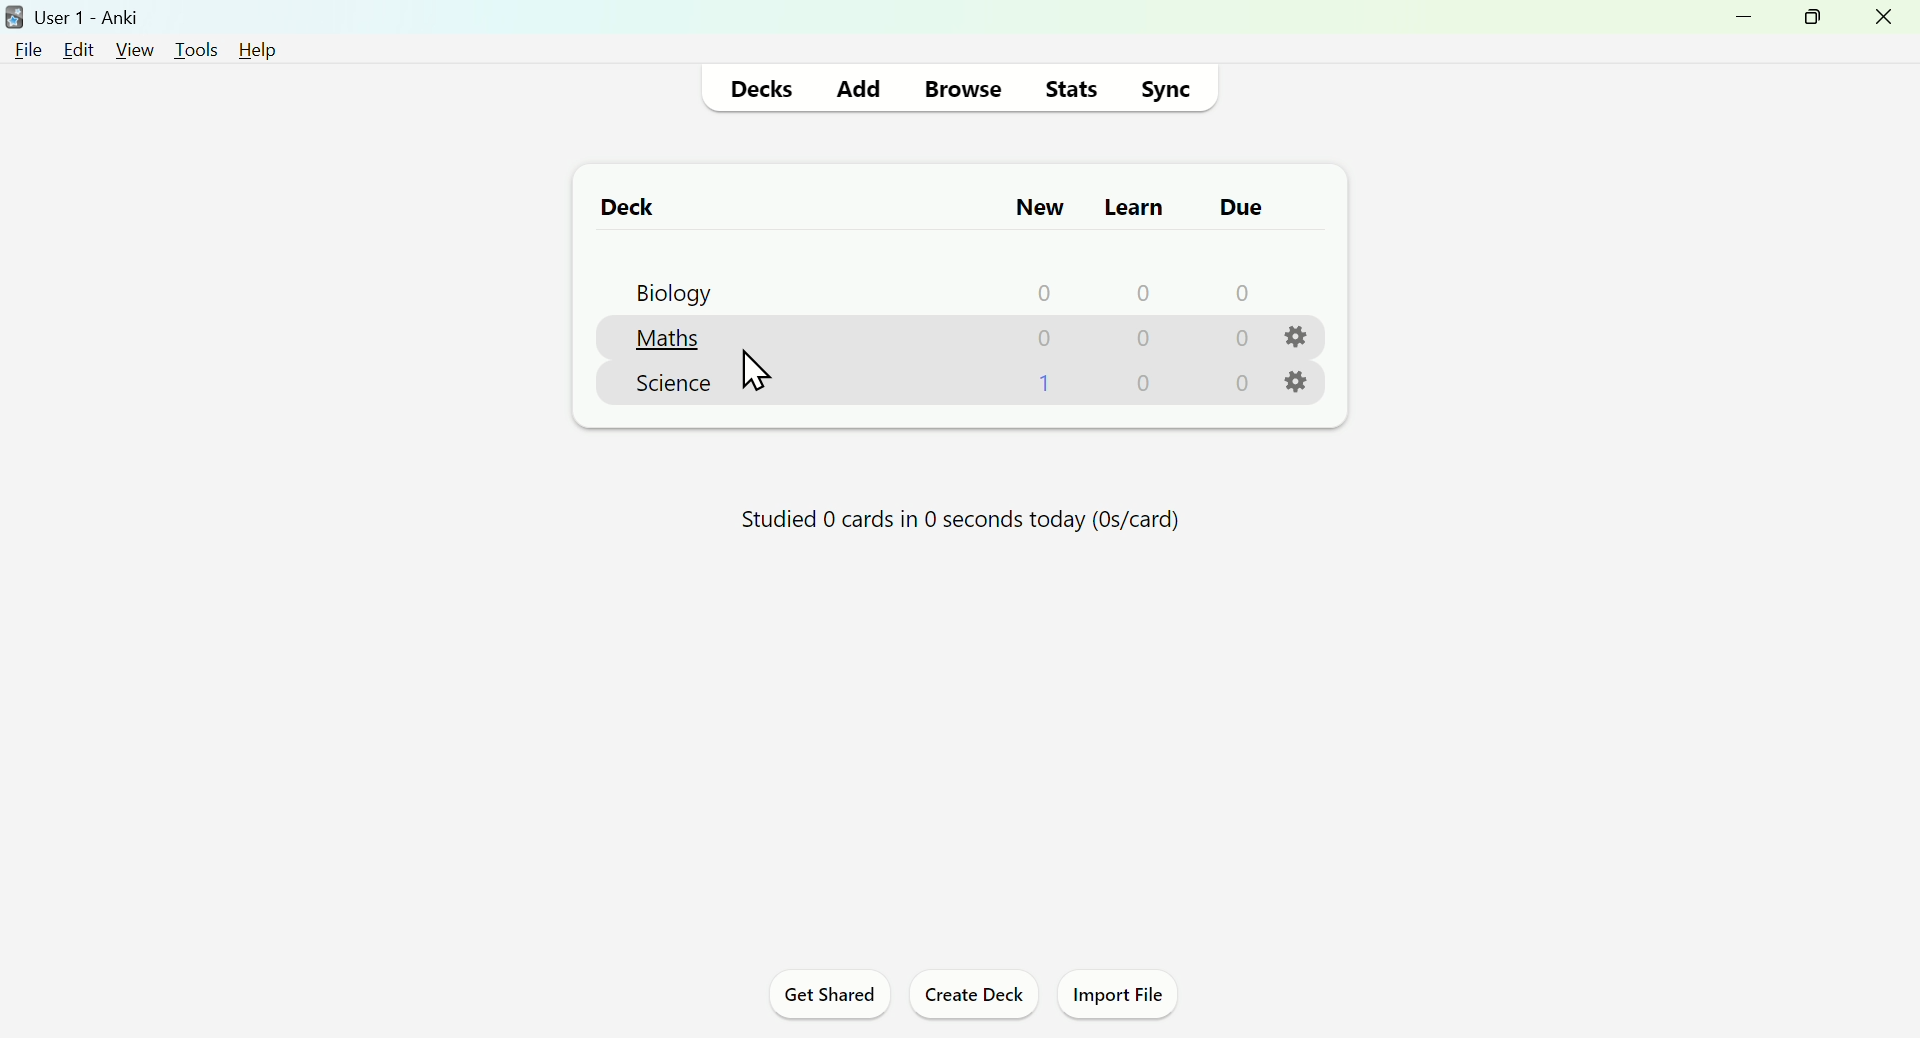 The height and width of the screenshot is (1038, 1920). I want to click on 0, so click(1242, 384).